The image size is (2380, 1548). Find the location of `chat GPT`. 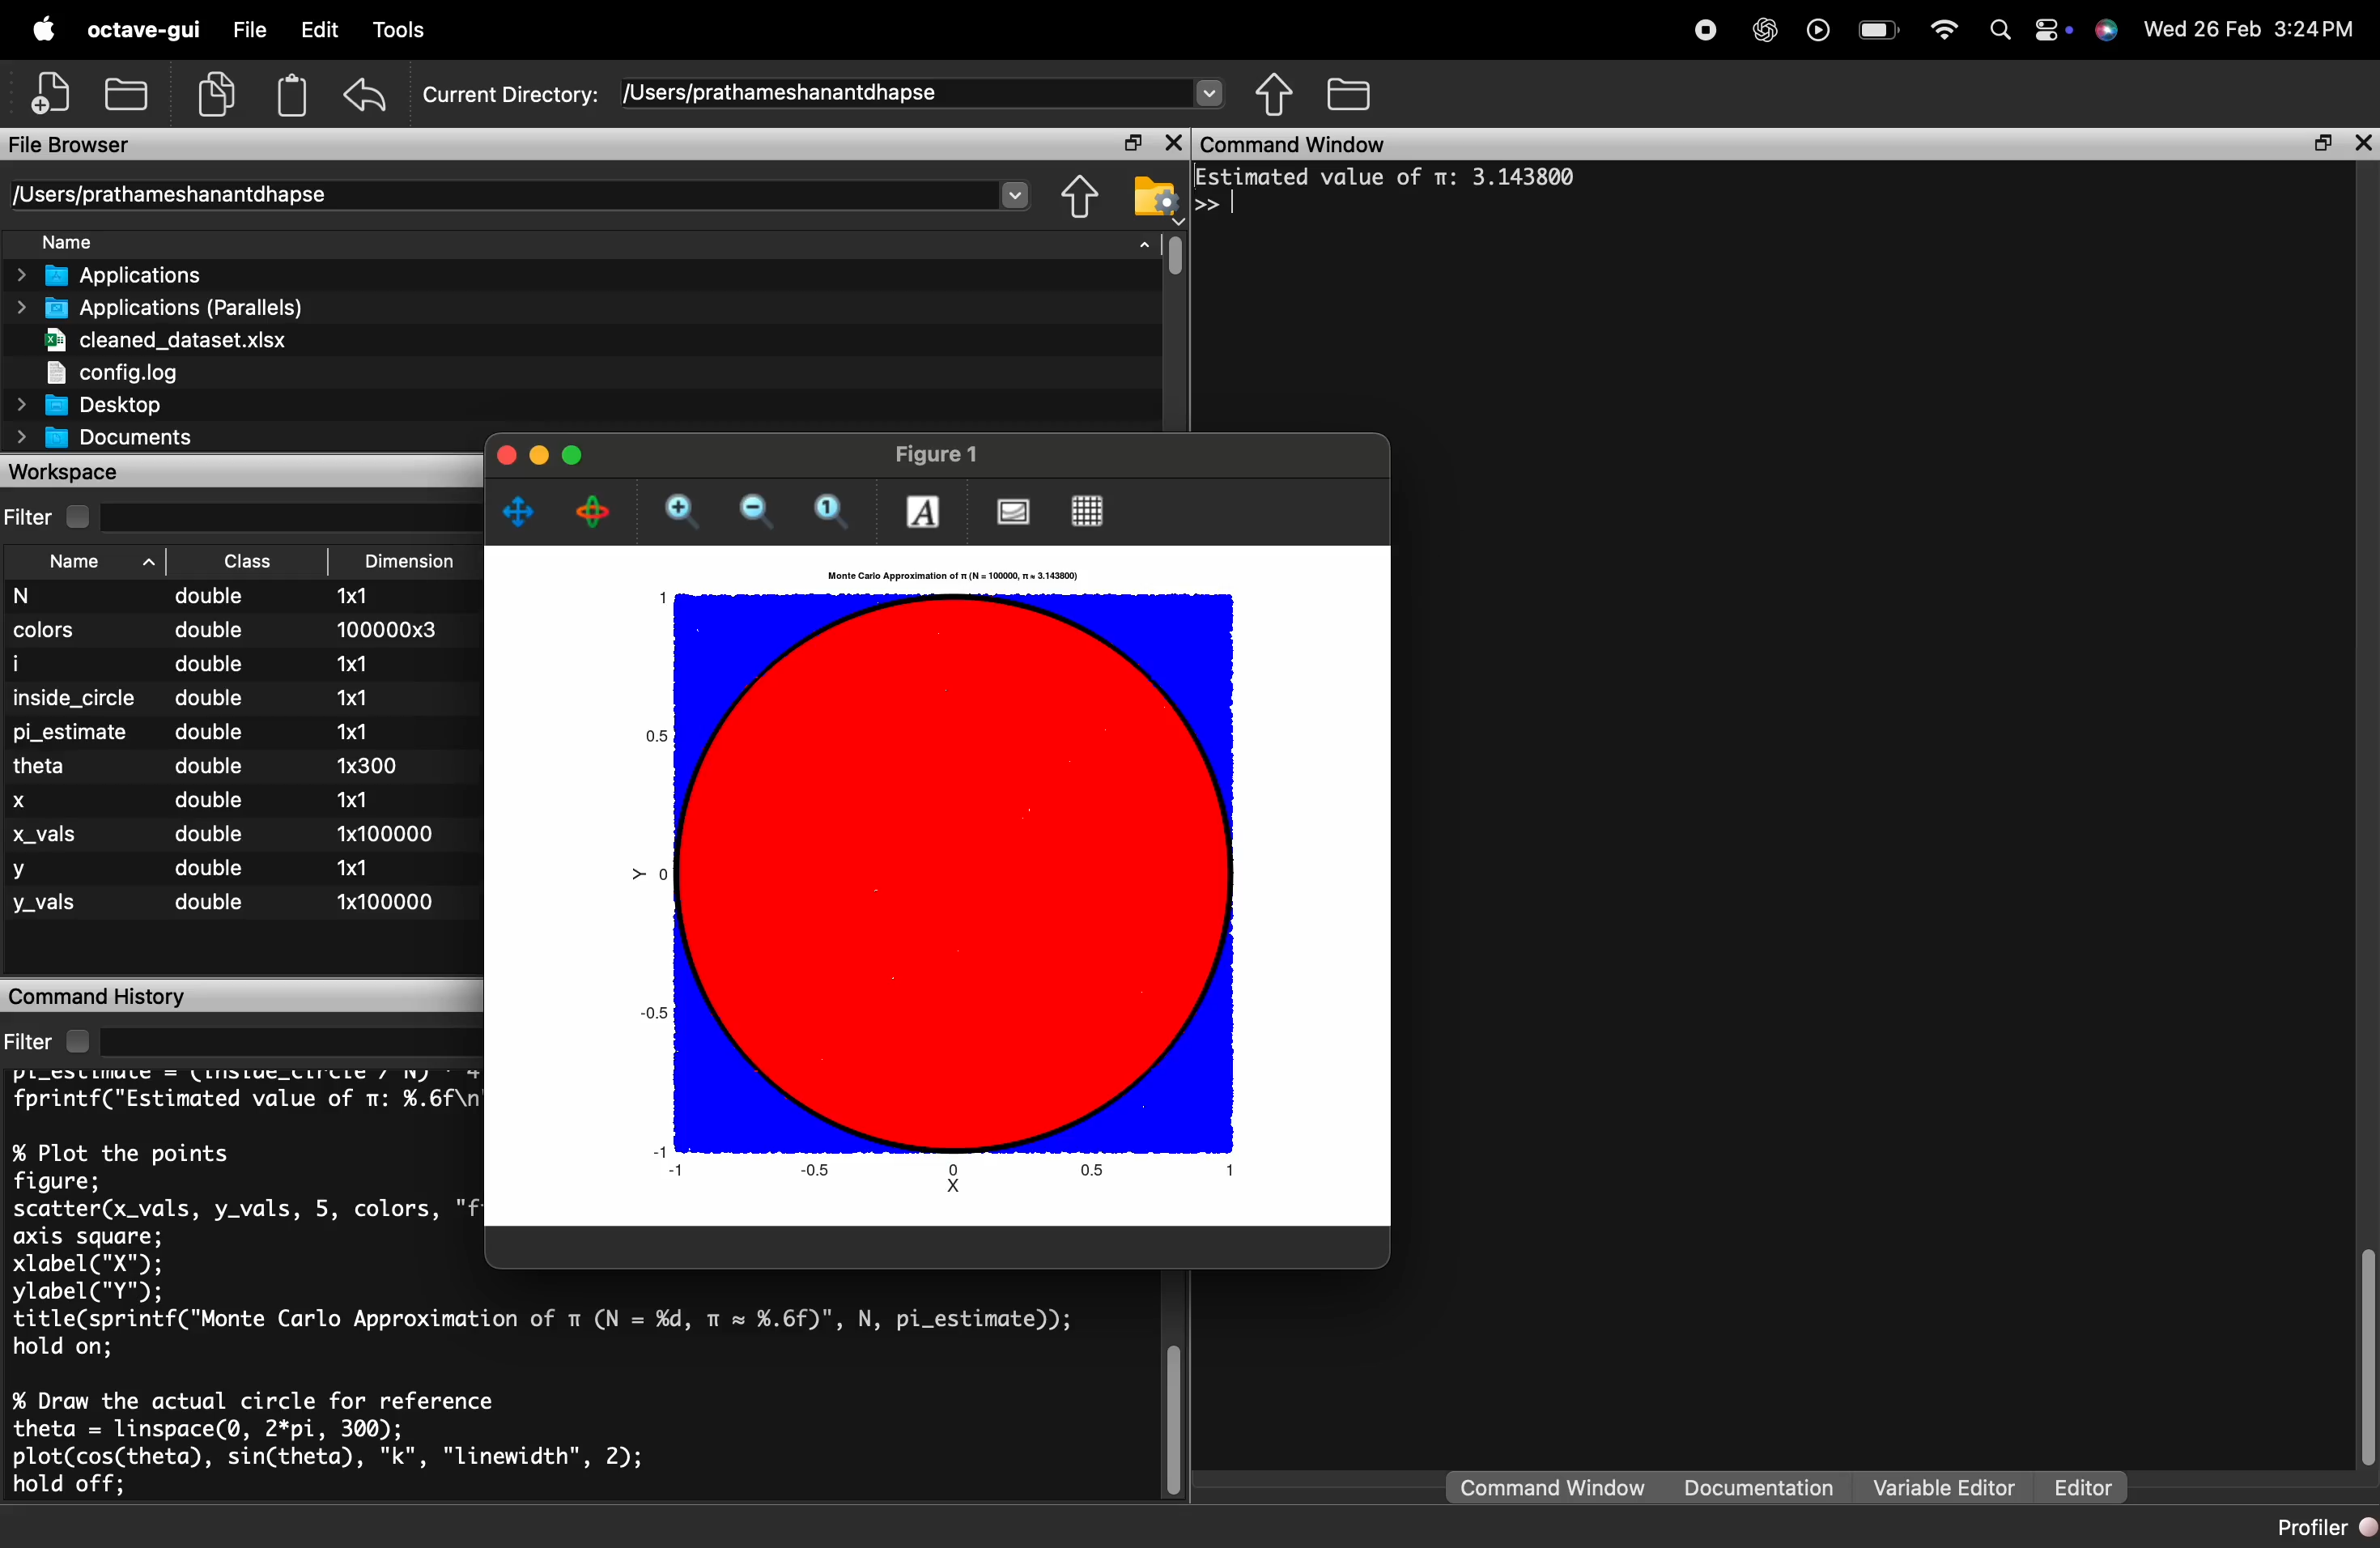

chat GPT is located at coordinates (1760, 33).